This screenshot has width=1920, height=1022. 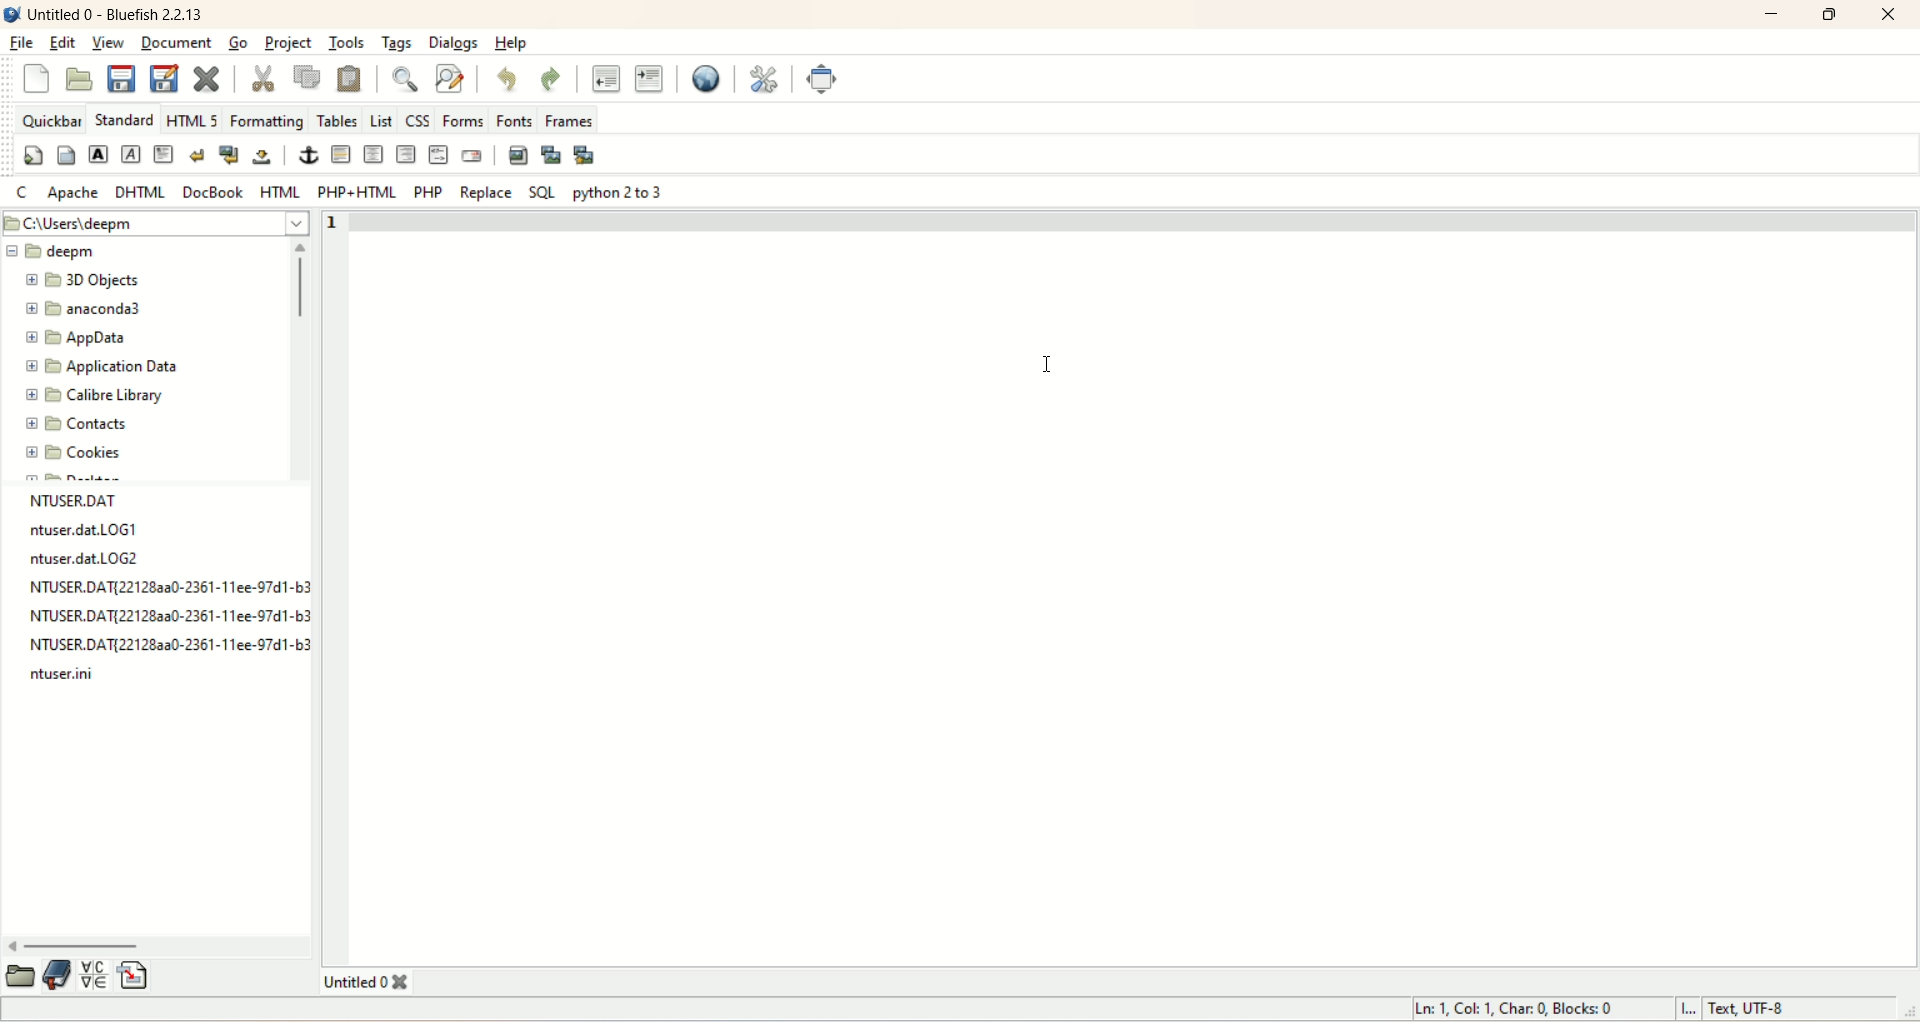 I want to click on emphasize, so click(x=133, y=156).